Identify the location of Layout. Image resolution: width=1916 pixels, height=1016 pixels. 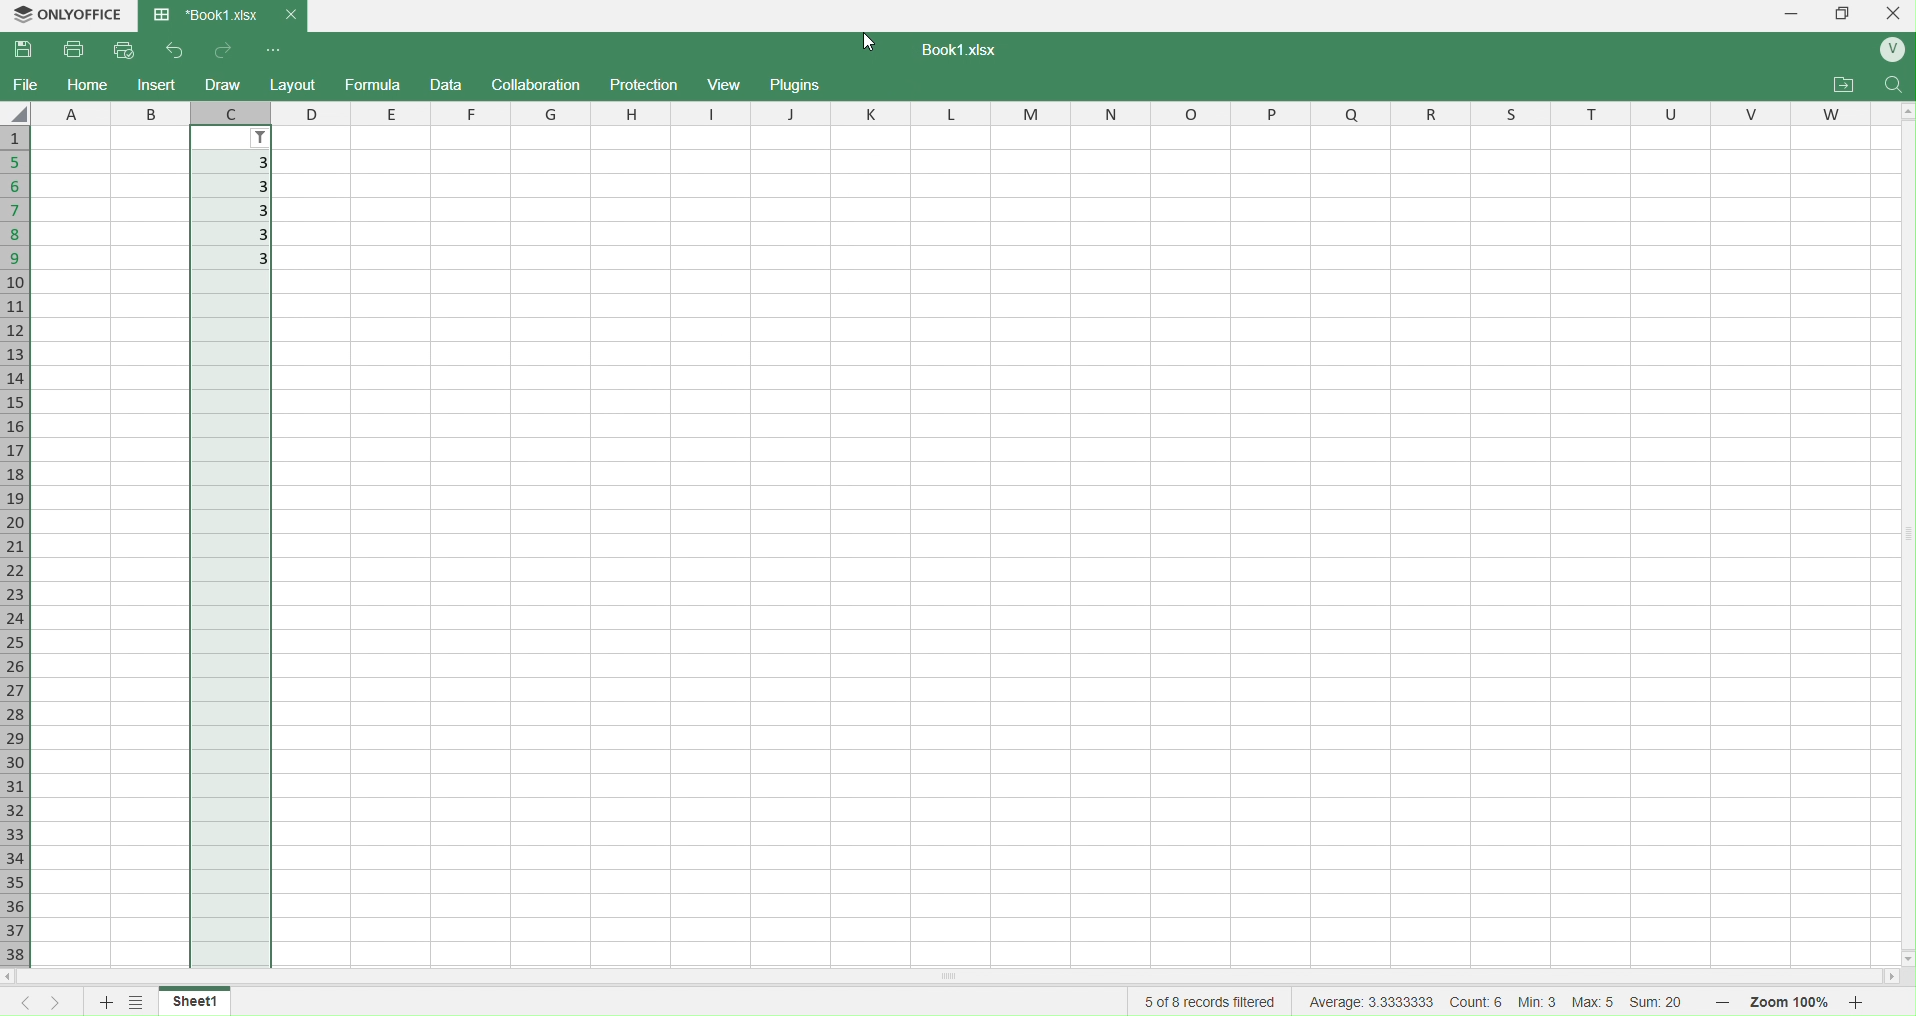
(294, 85).